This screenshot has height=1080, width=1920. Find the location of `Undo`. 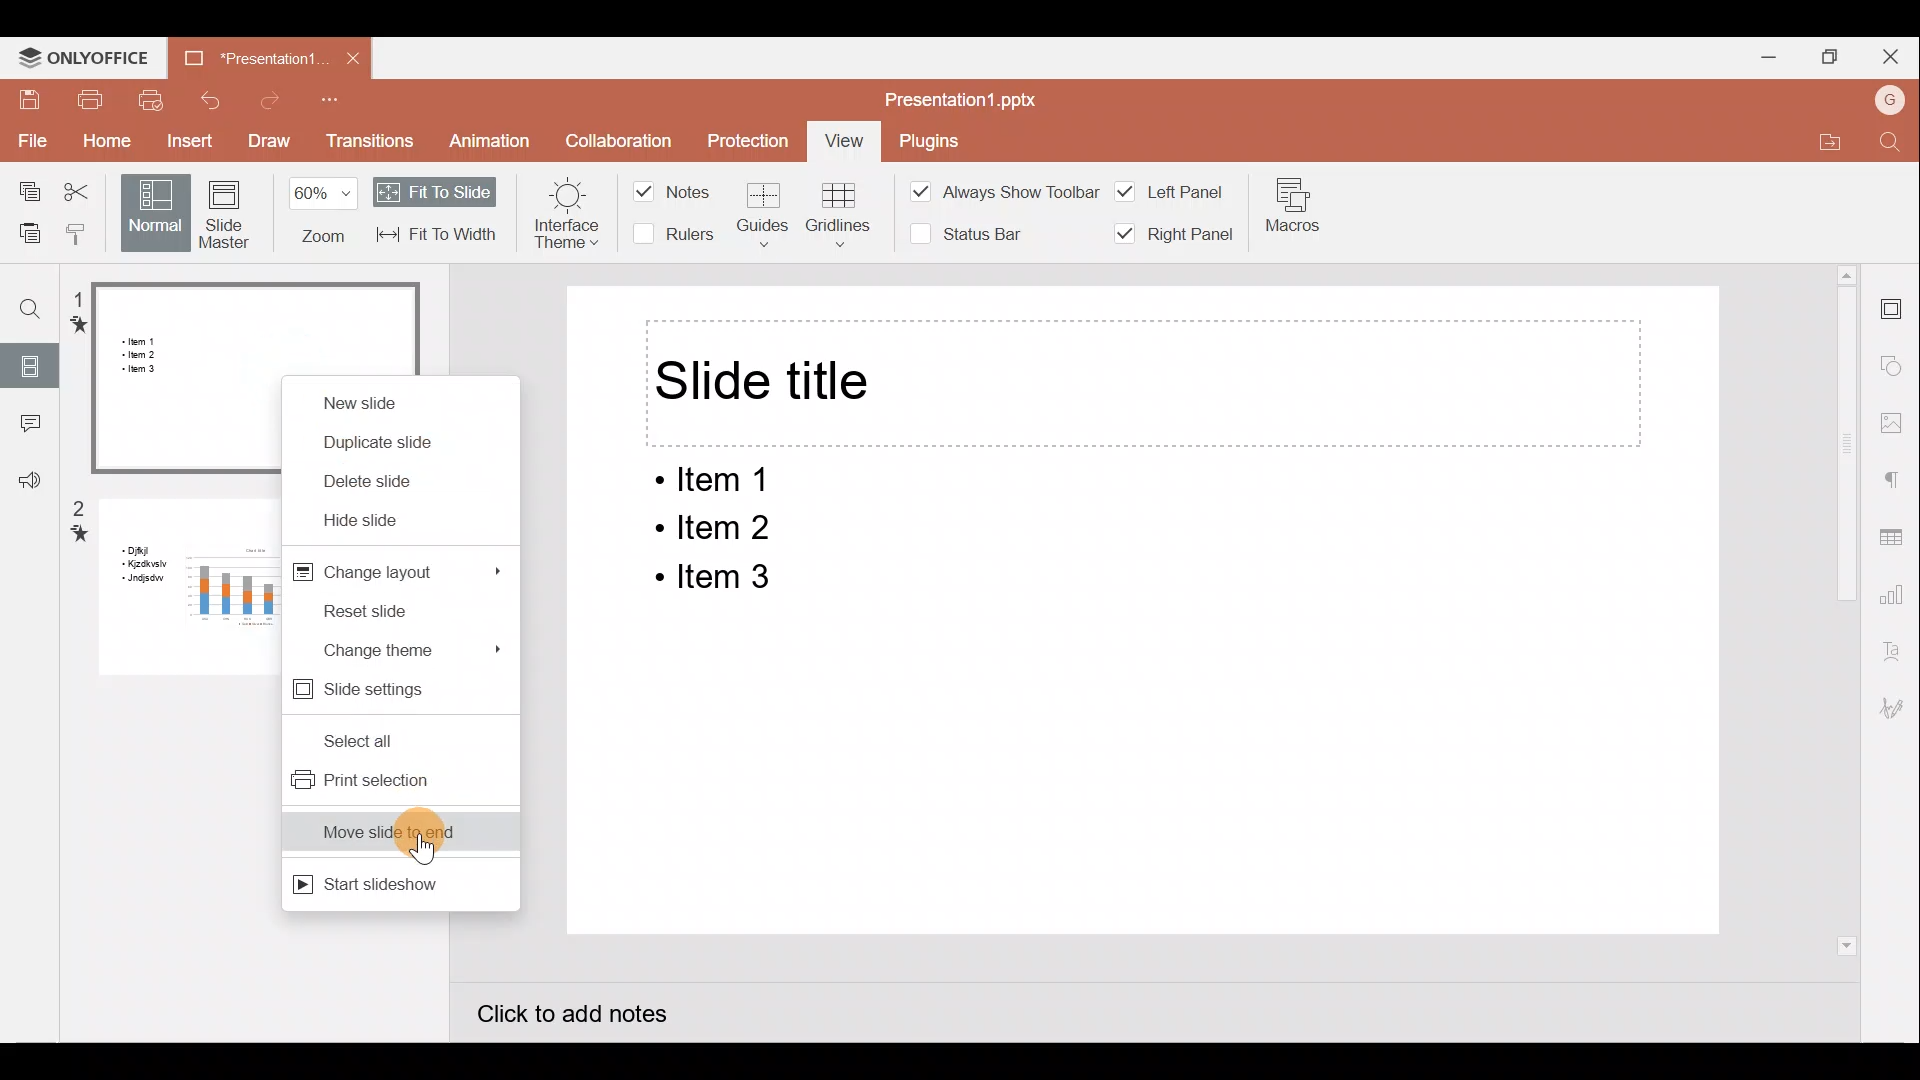

Undo is located at coordinates (214, 100).